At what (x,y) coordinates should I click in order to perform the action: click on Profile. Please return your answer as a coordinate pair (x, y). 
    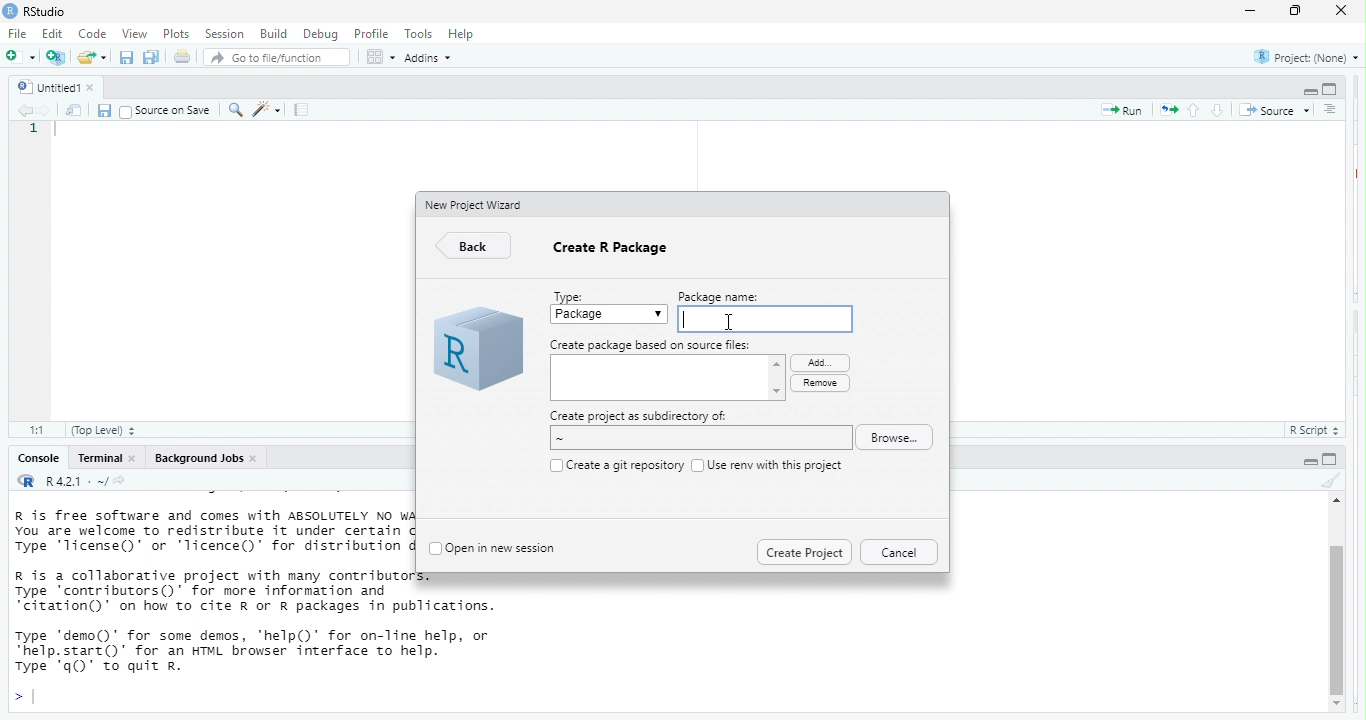
    Looking at the image, I should click on (373, 34).